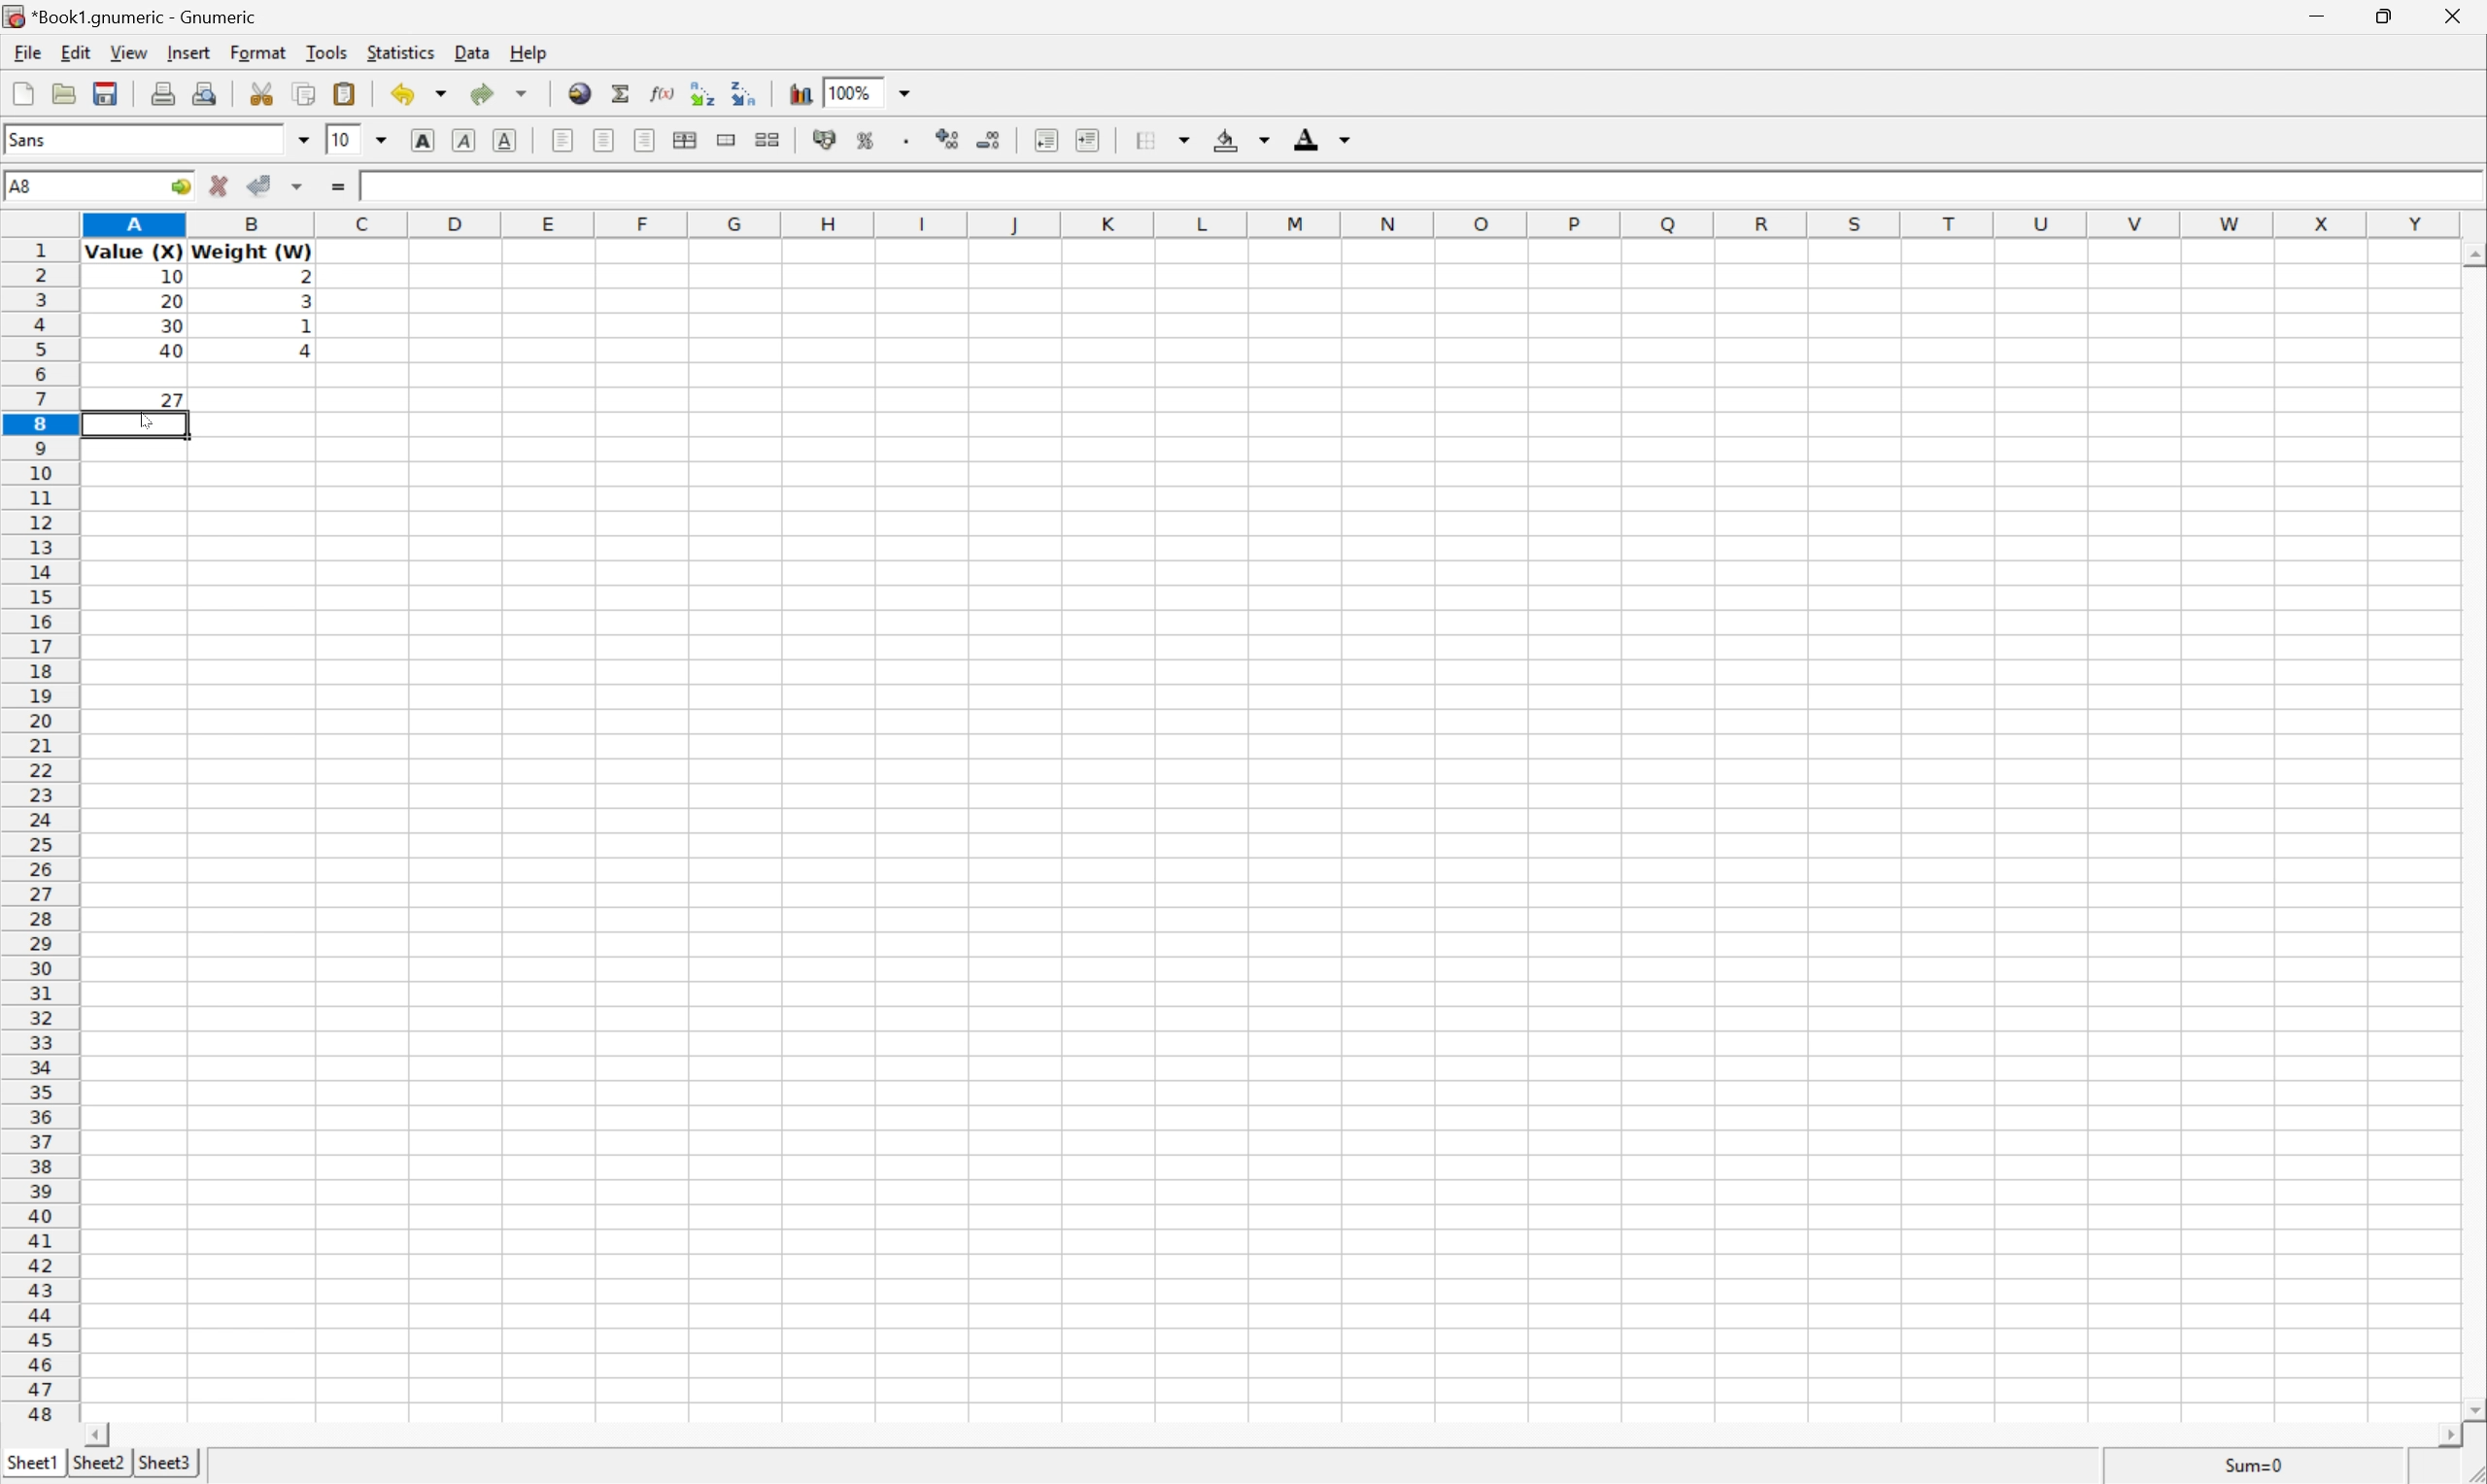  I want to click on Sort the selected region in ascending order based on the first column selected, so click(701, 92).